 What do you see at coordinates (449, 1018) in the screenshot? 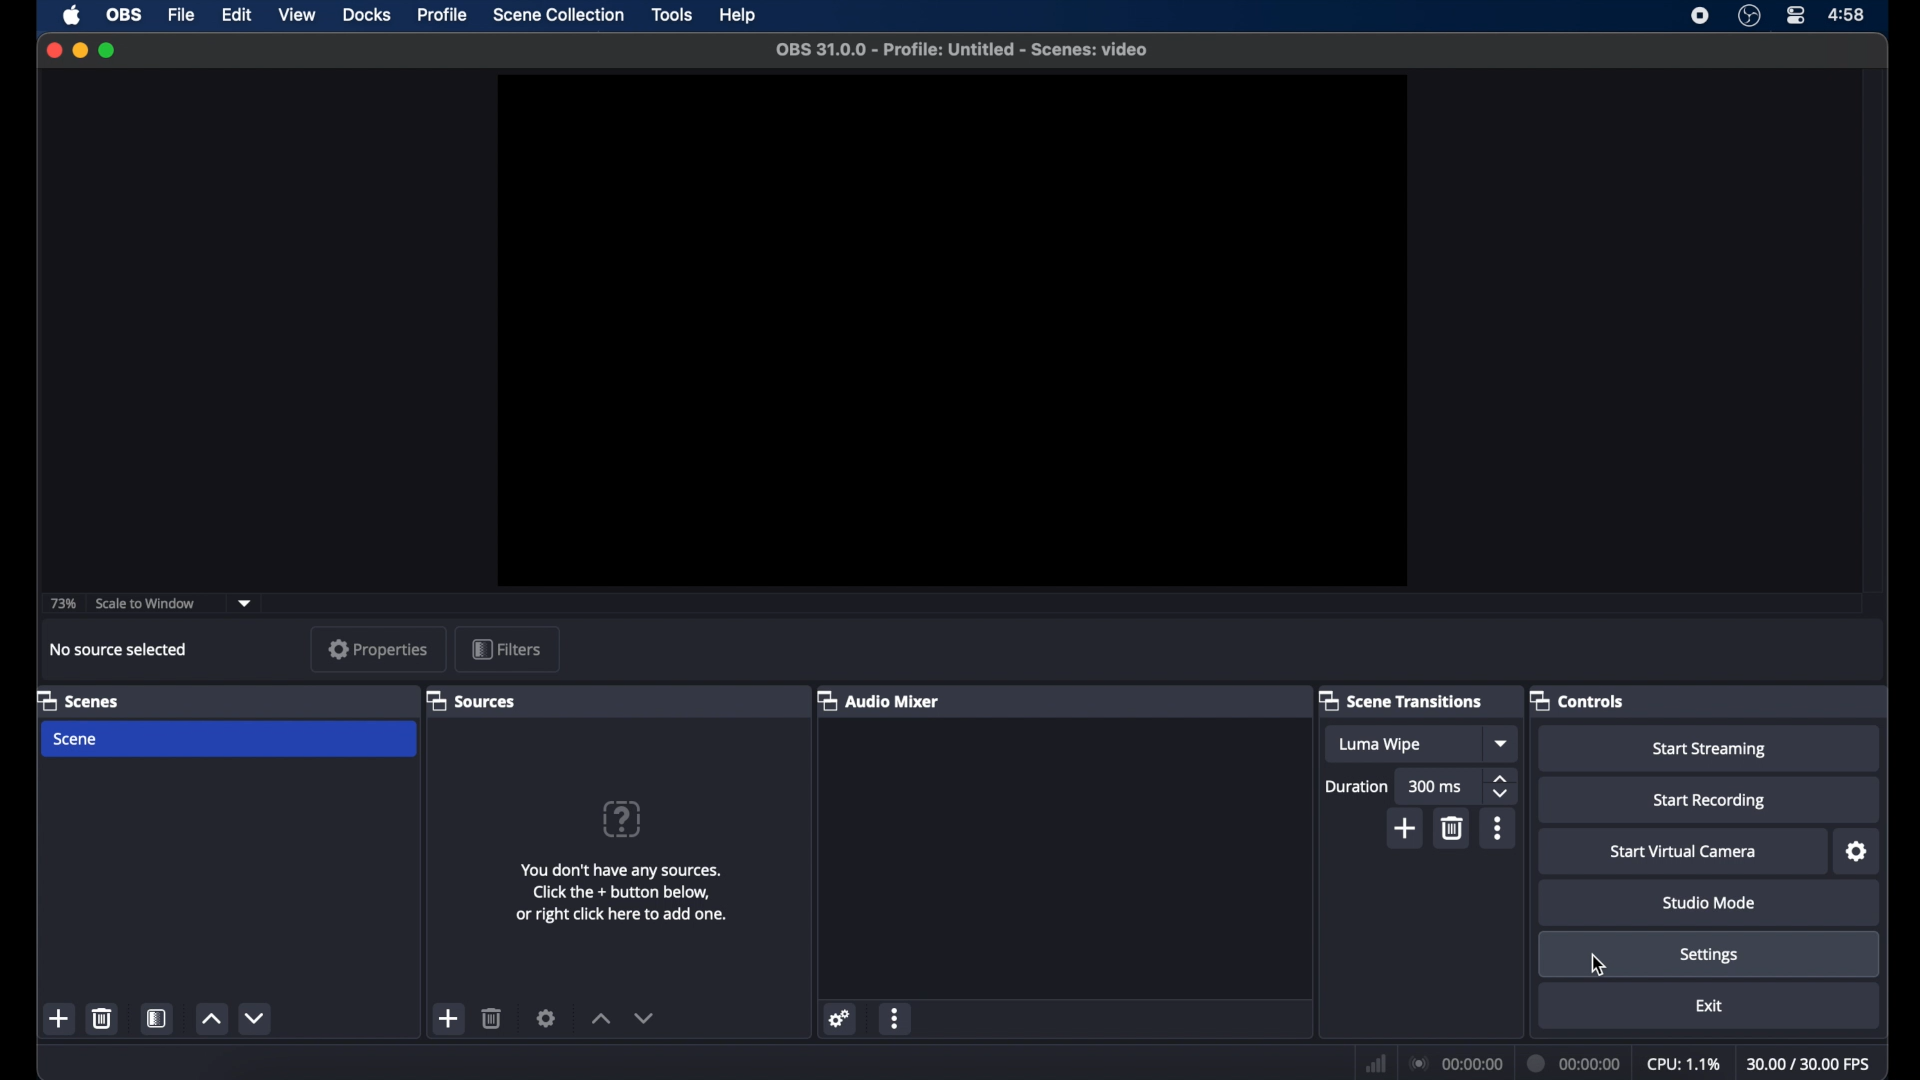
I see `add` at bounding box center [449, 1018].